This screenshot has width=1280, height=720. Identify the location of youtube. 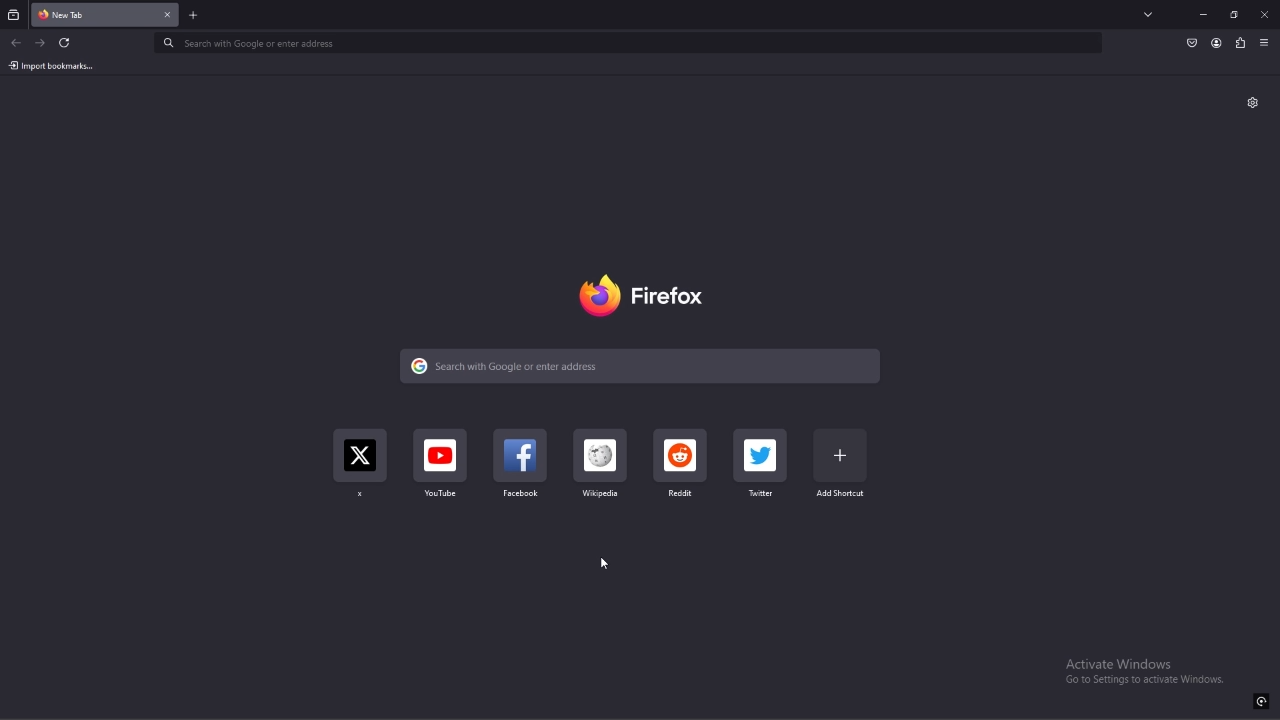
(441, 470).